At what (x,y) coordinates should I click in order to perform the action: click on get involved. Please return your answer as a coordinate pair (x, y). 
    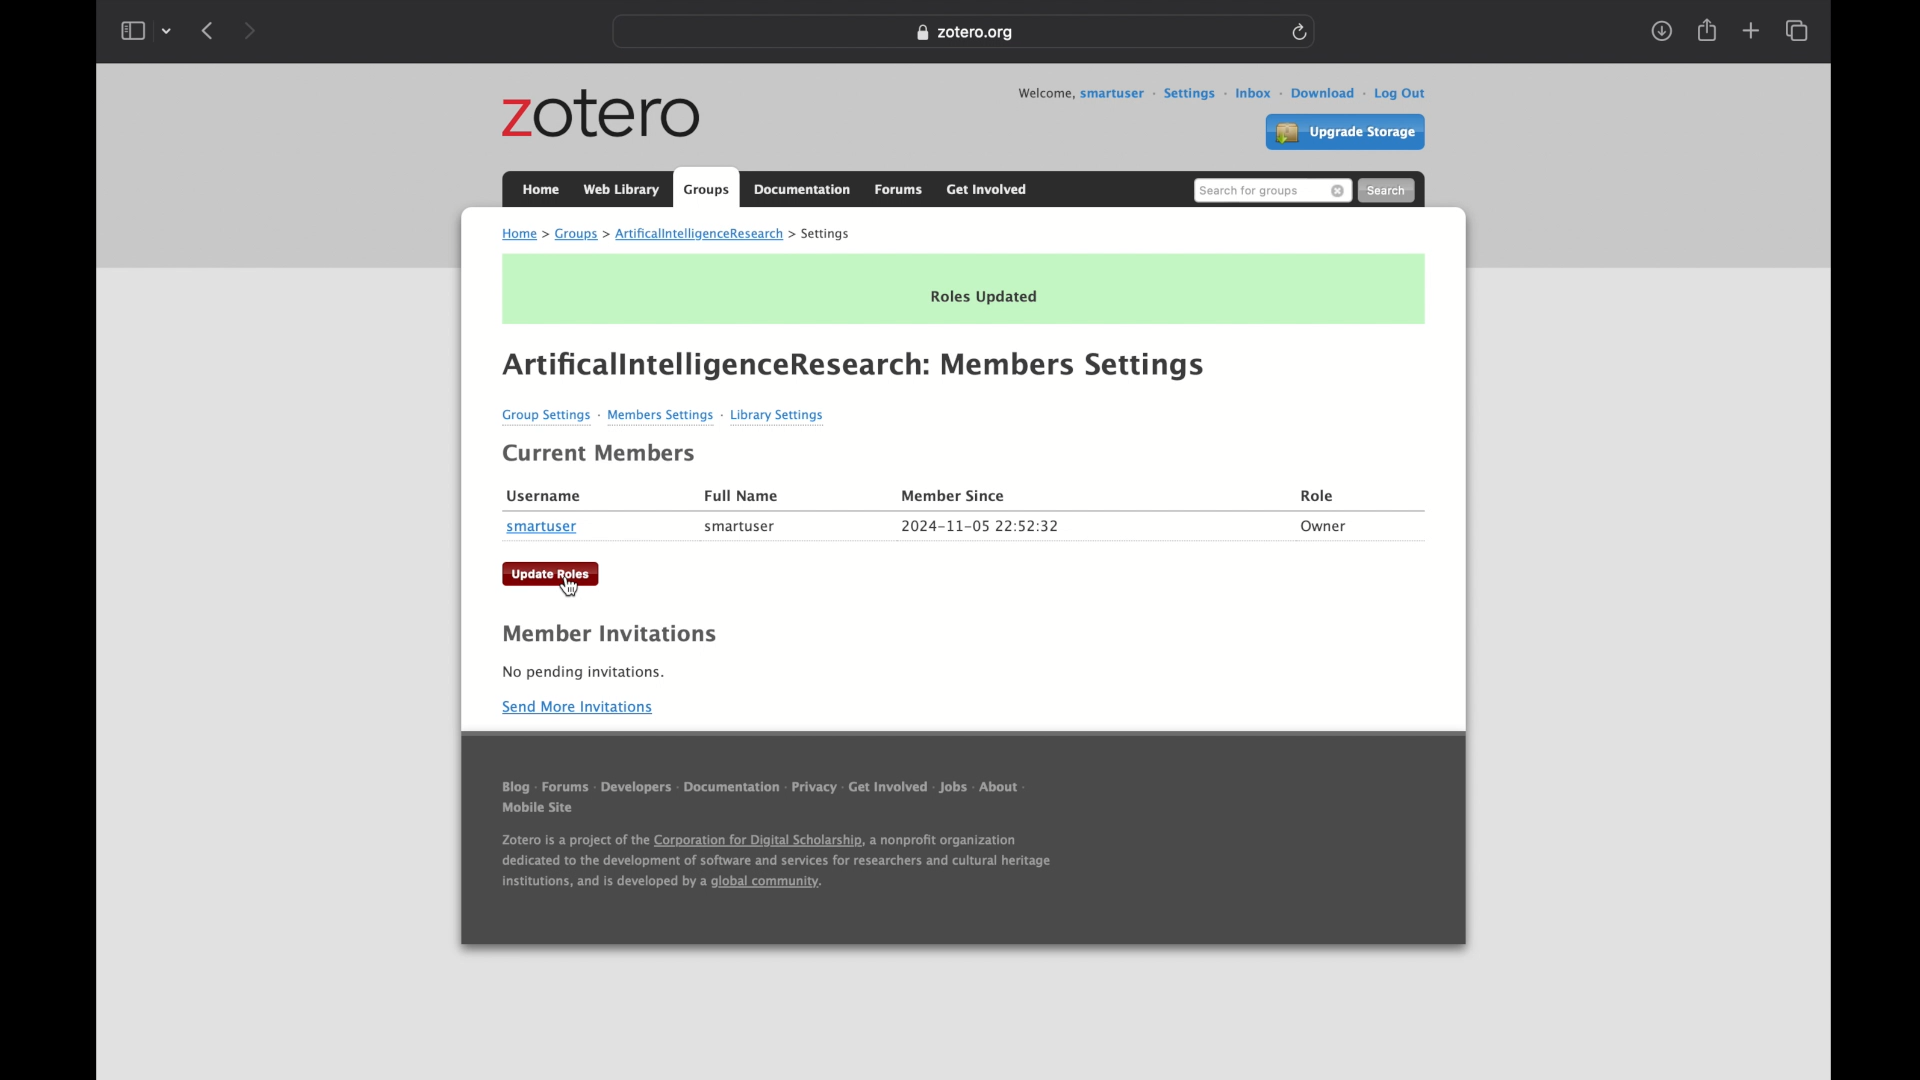
    Looking at the image, I should click on (888, 791).